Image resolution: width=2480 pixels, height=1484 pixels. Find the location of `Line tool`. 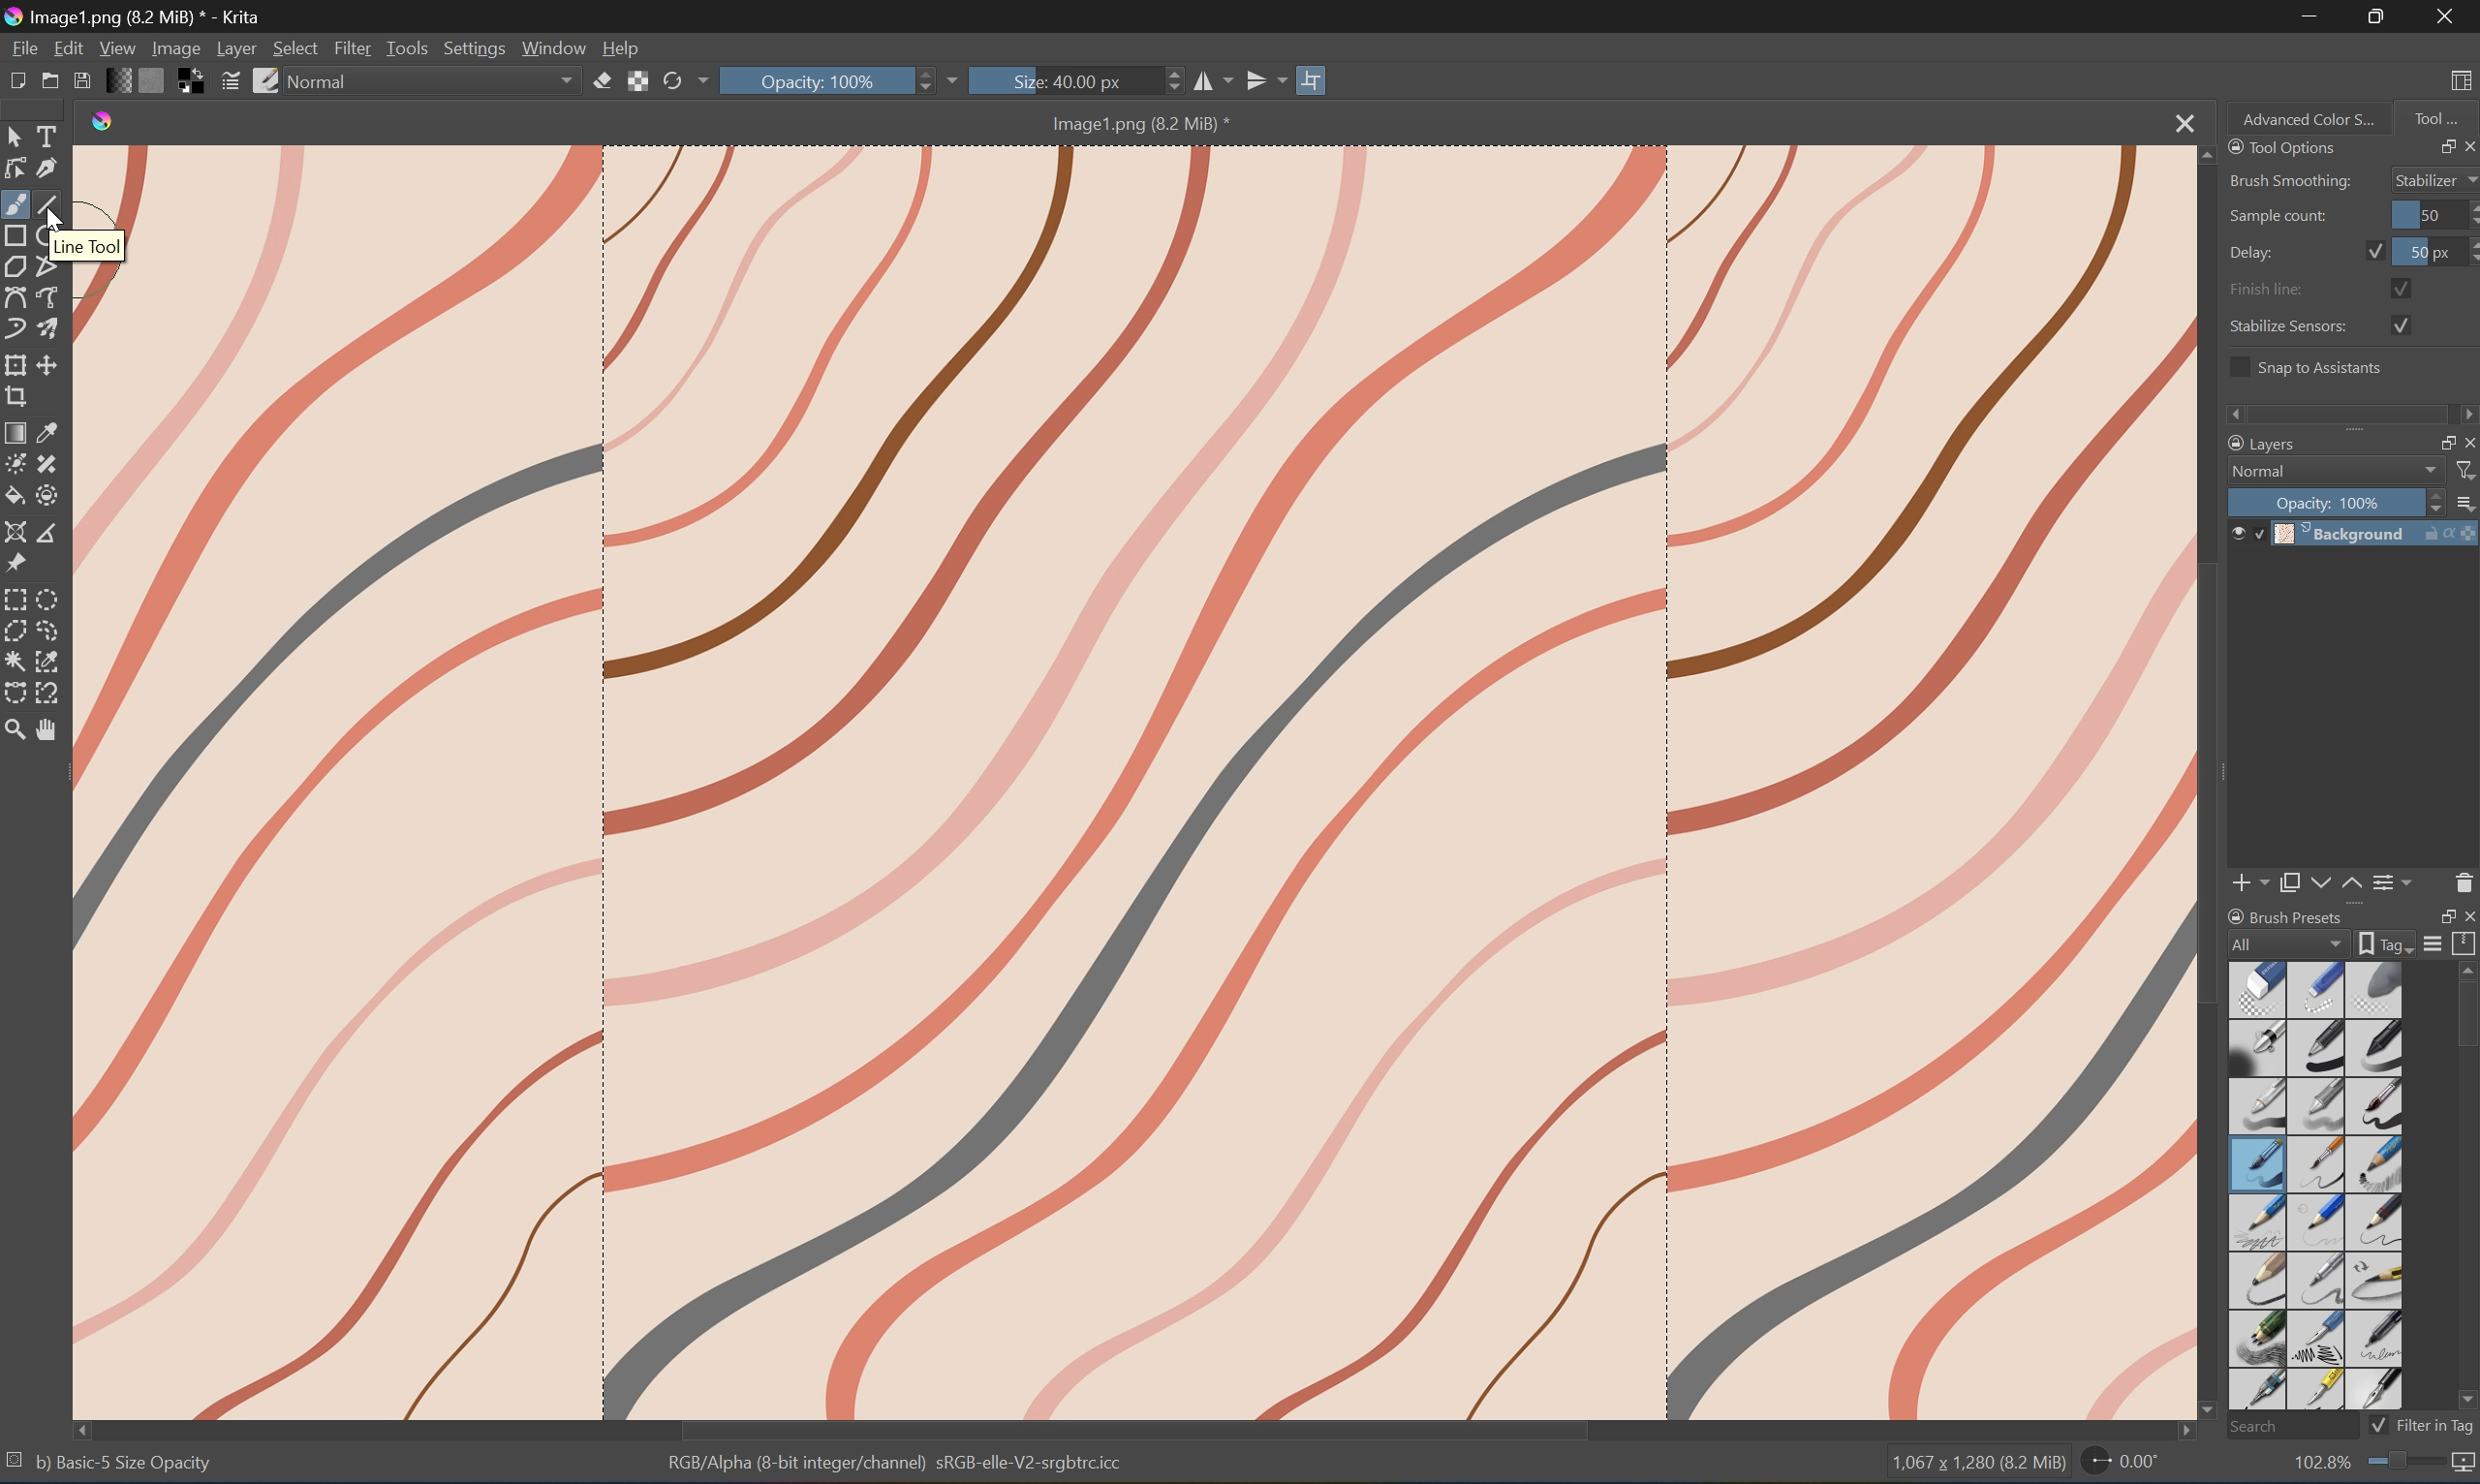

Line tool is located at coordinates (50, 204).